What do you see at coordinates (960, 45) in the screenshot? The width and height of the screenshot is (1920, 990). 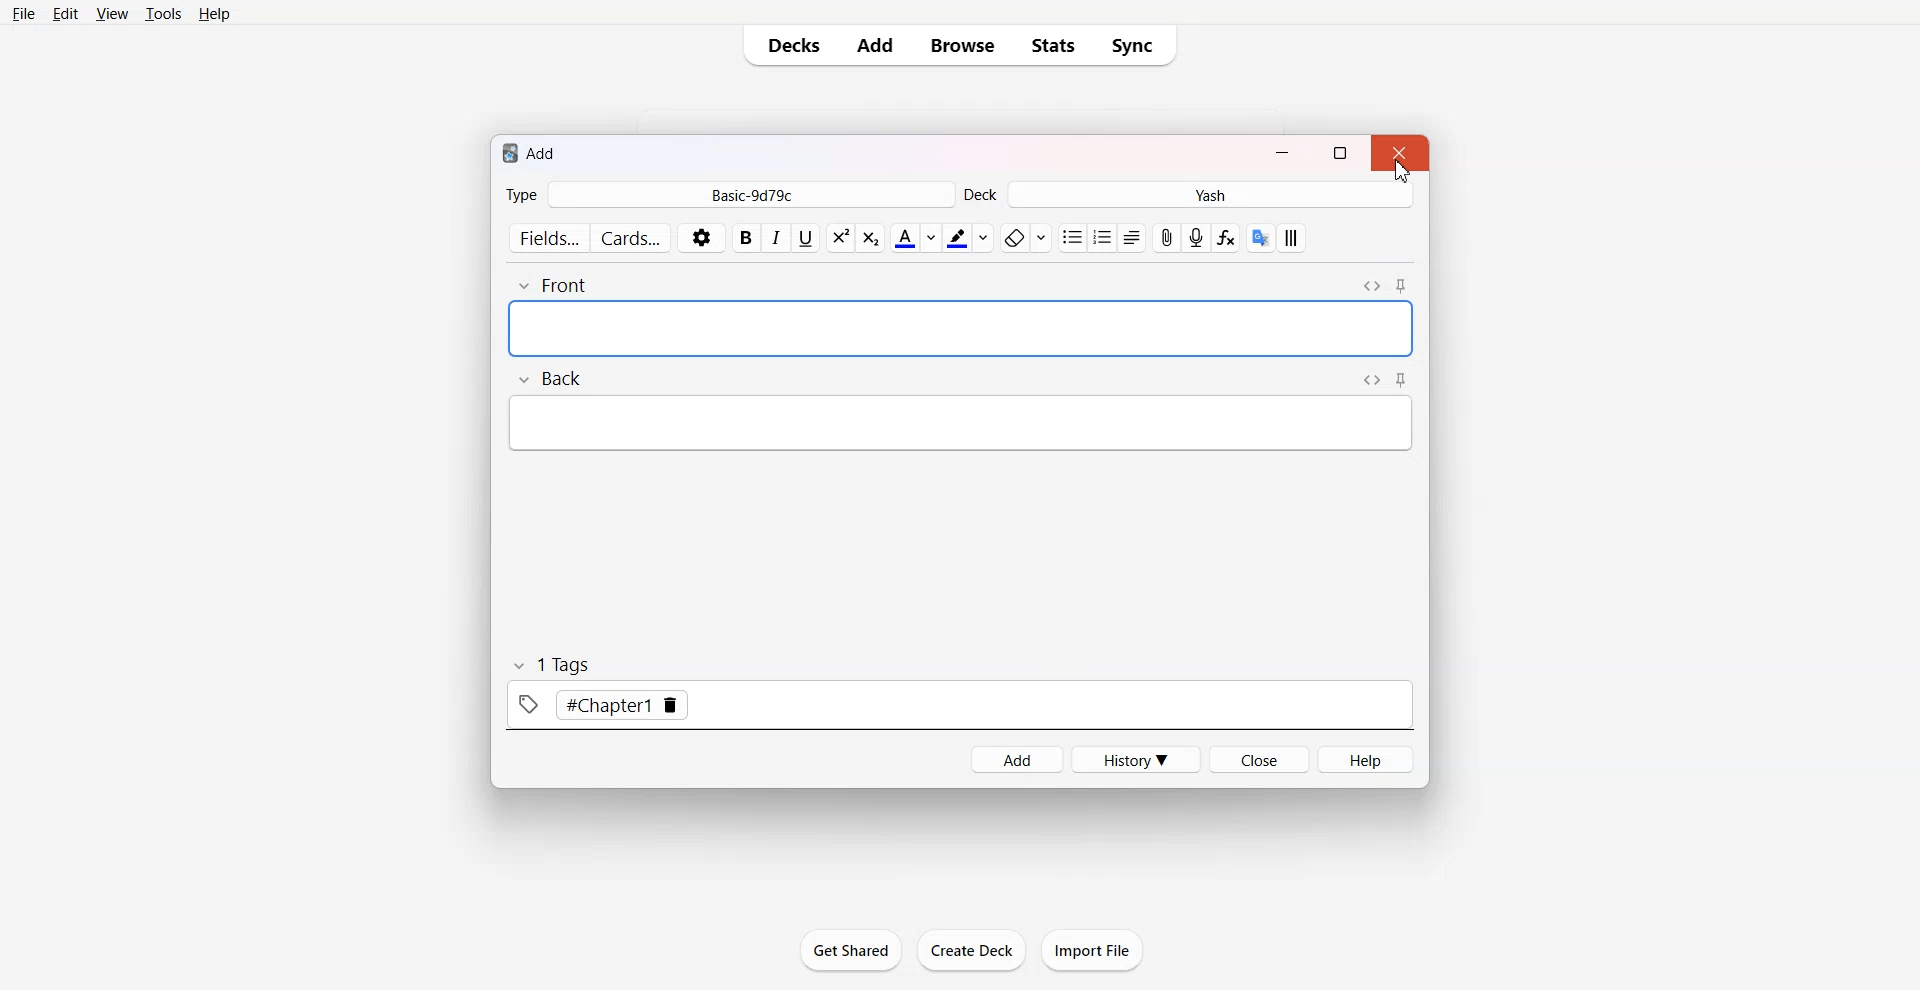 I see `Browse` at bounding box center [960, 45].